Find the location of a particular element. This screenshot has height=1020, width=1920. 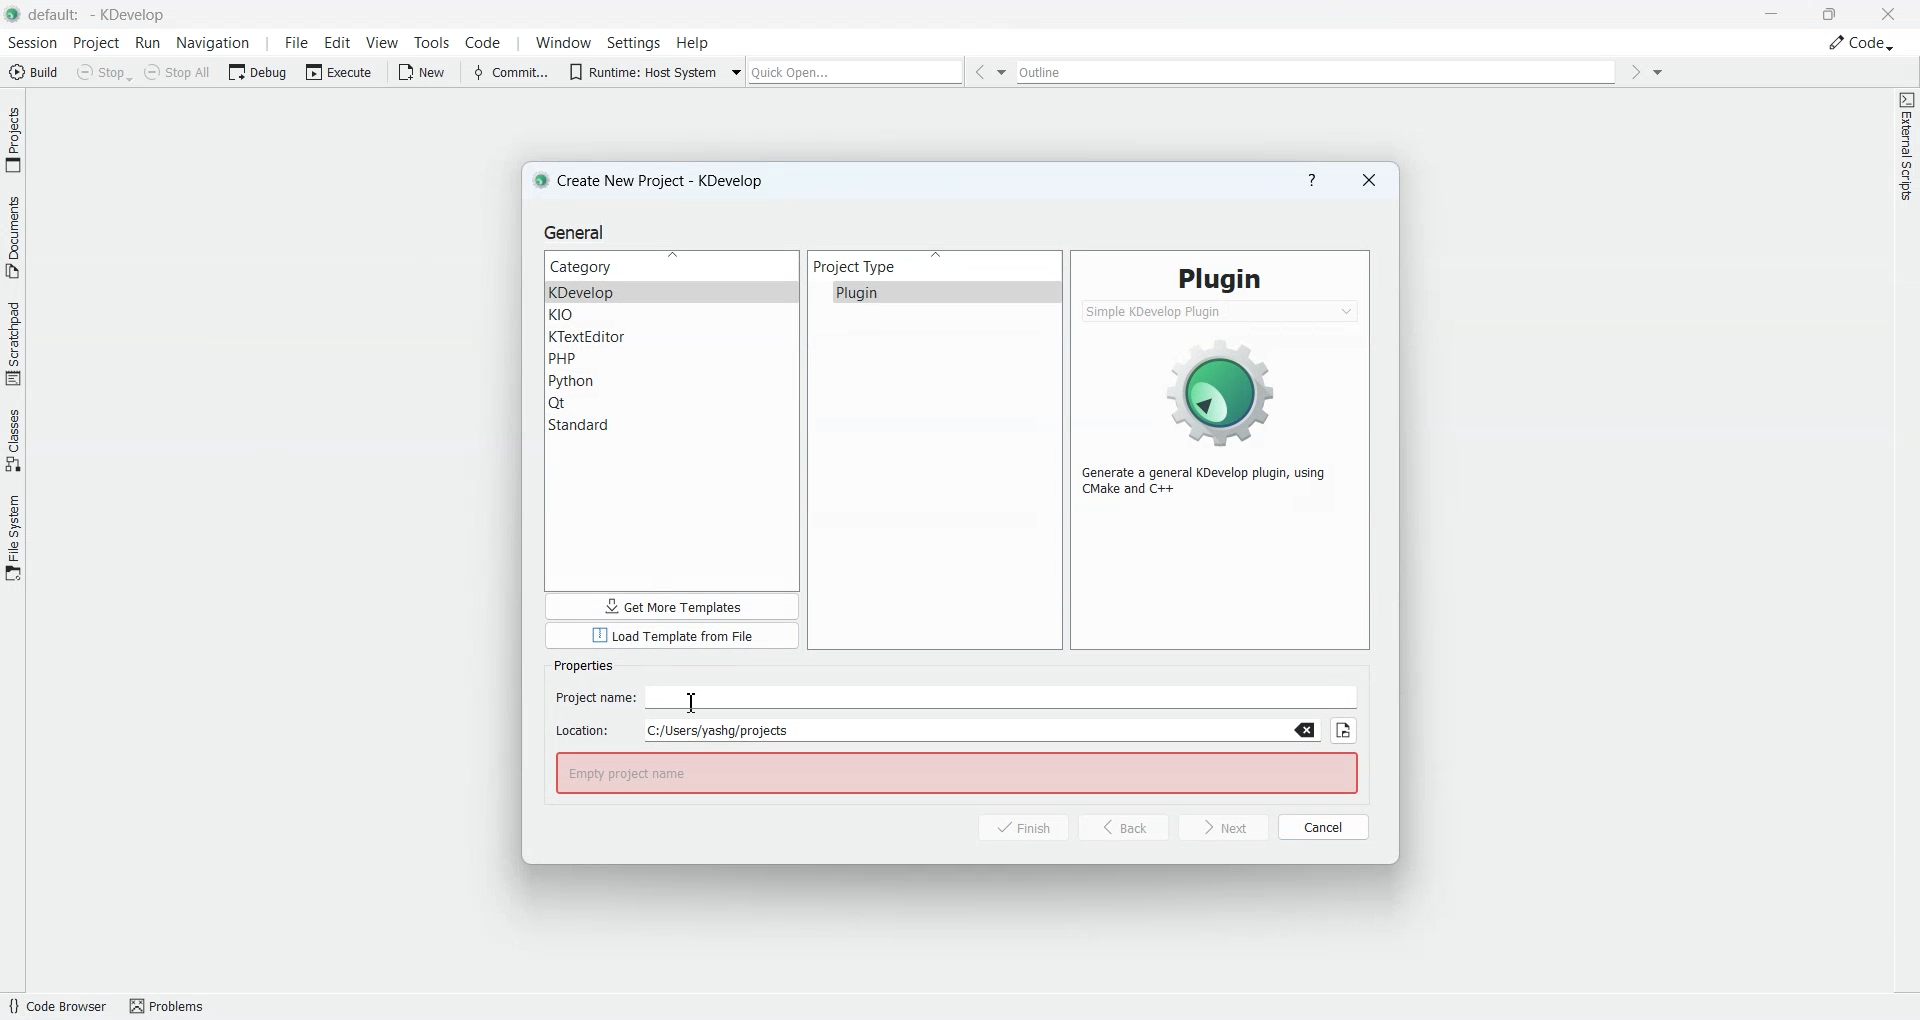

Problems is located at coordinates (174, 1005).